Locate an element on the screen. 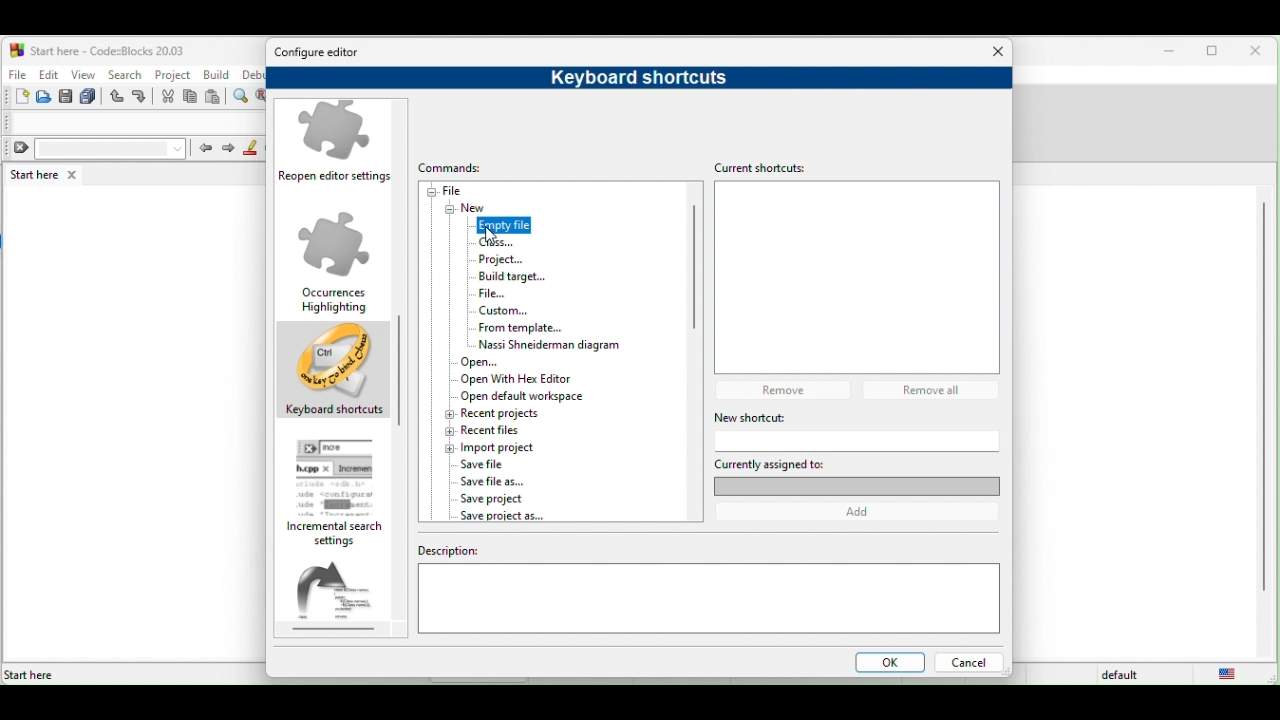  redo is located at coordinates (142, 97).